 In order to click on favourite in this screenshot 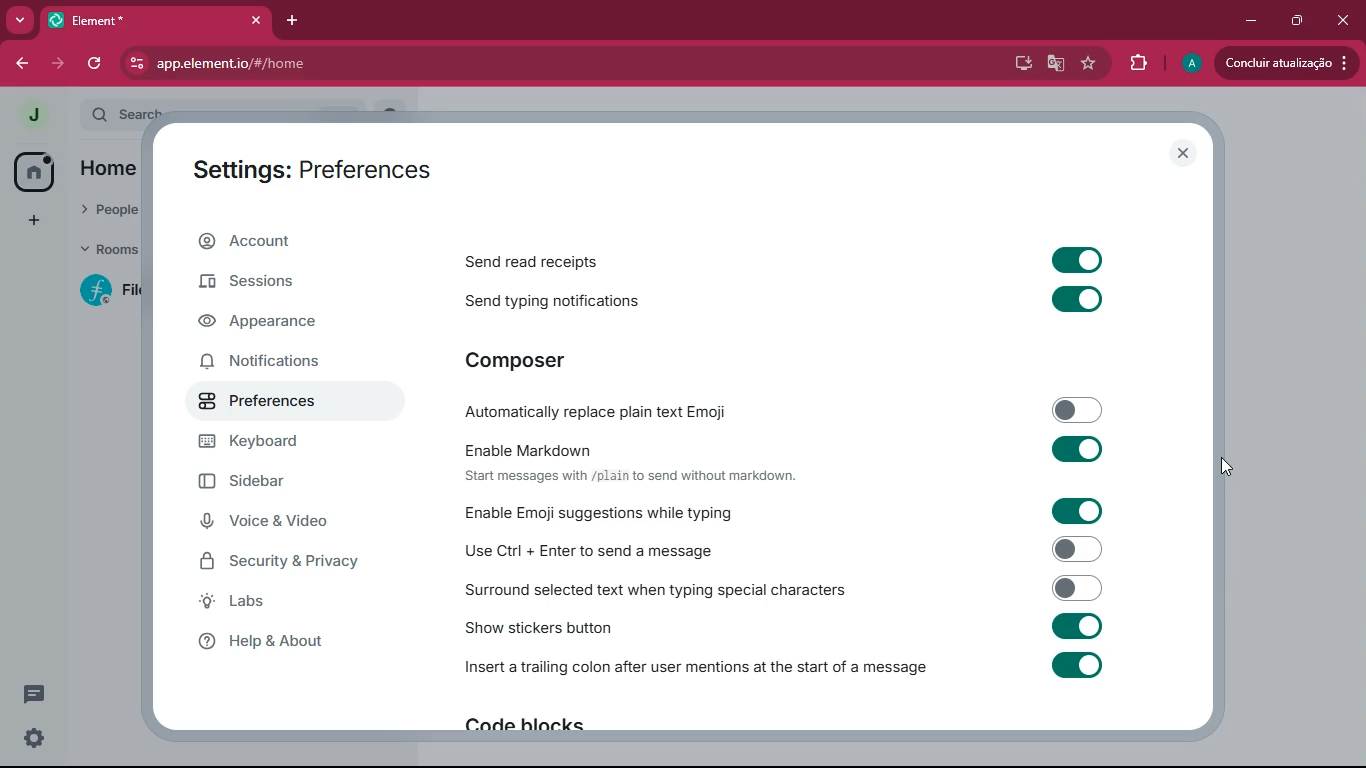, I will do `click(1089, 64)`.